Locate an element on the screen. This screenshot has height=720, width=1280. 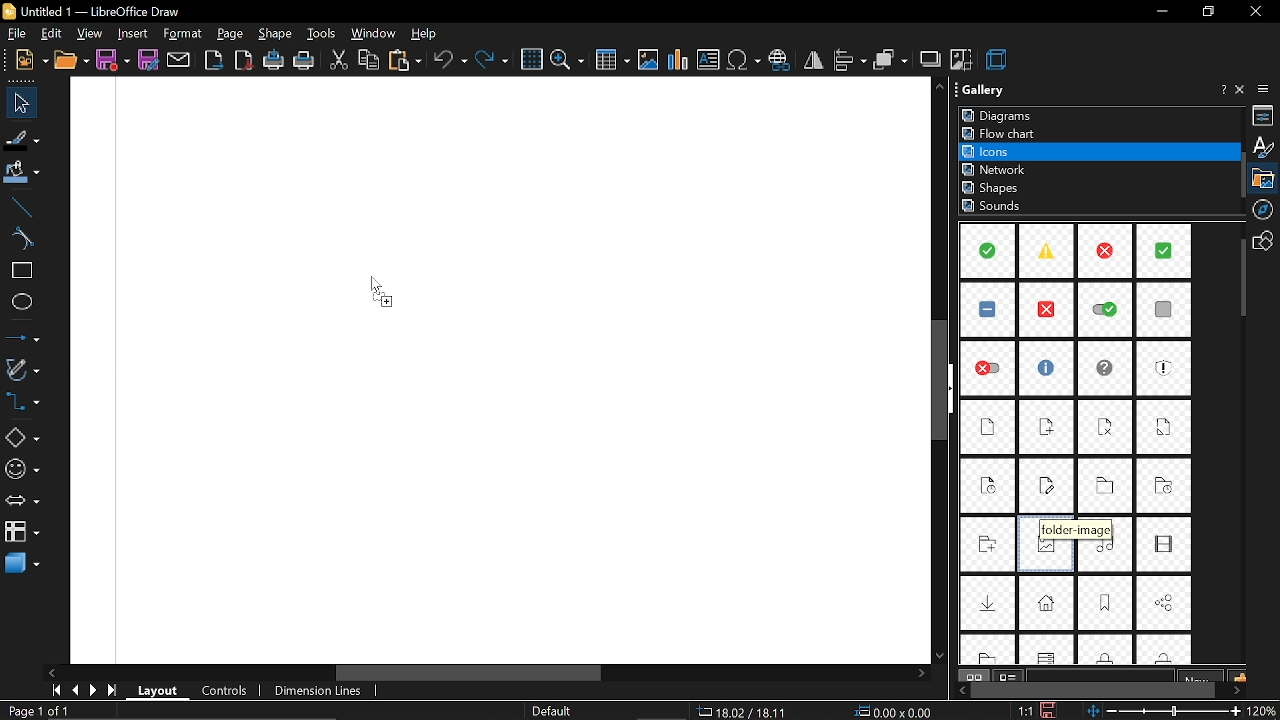
attach is located at coordinates (179, 59).